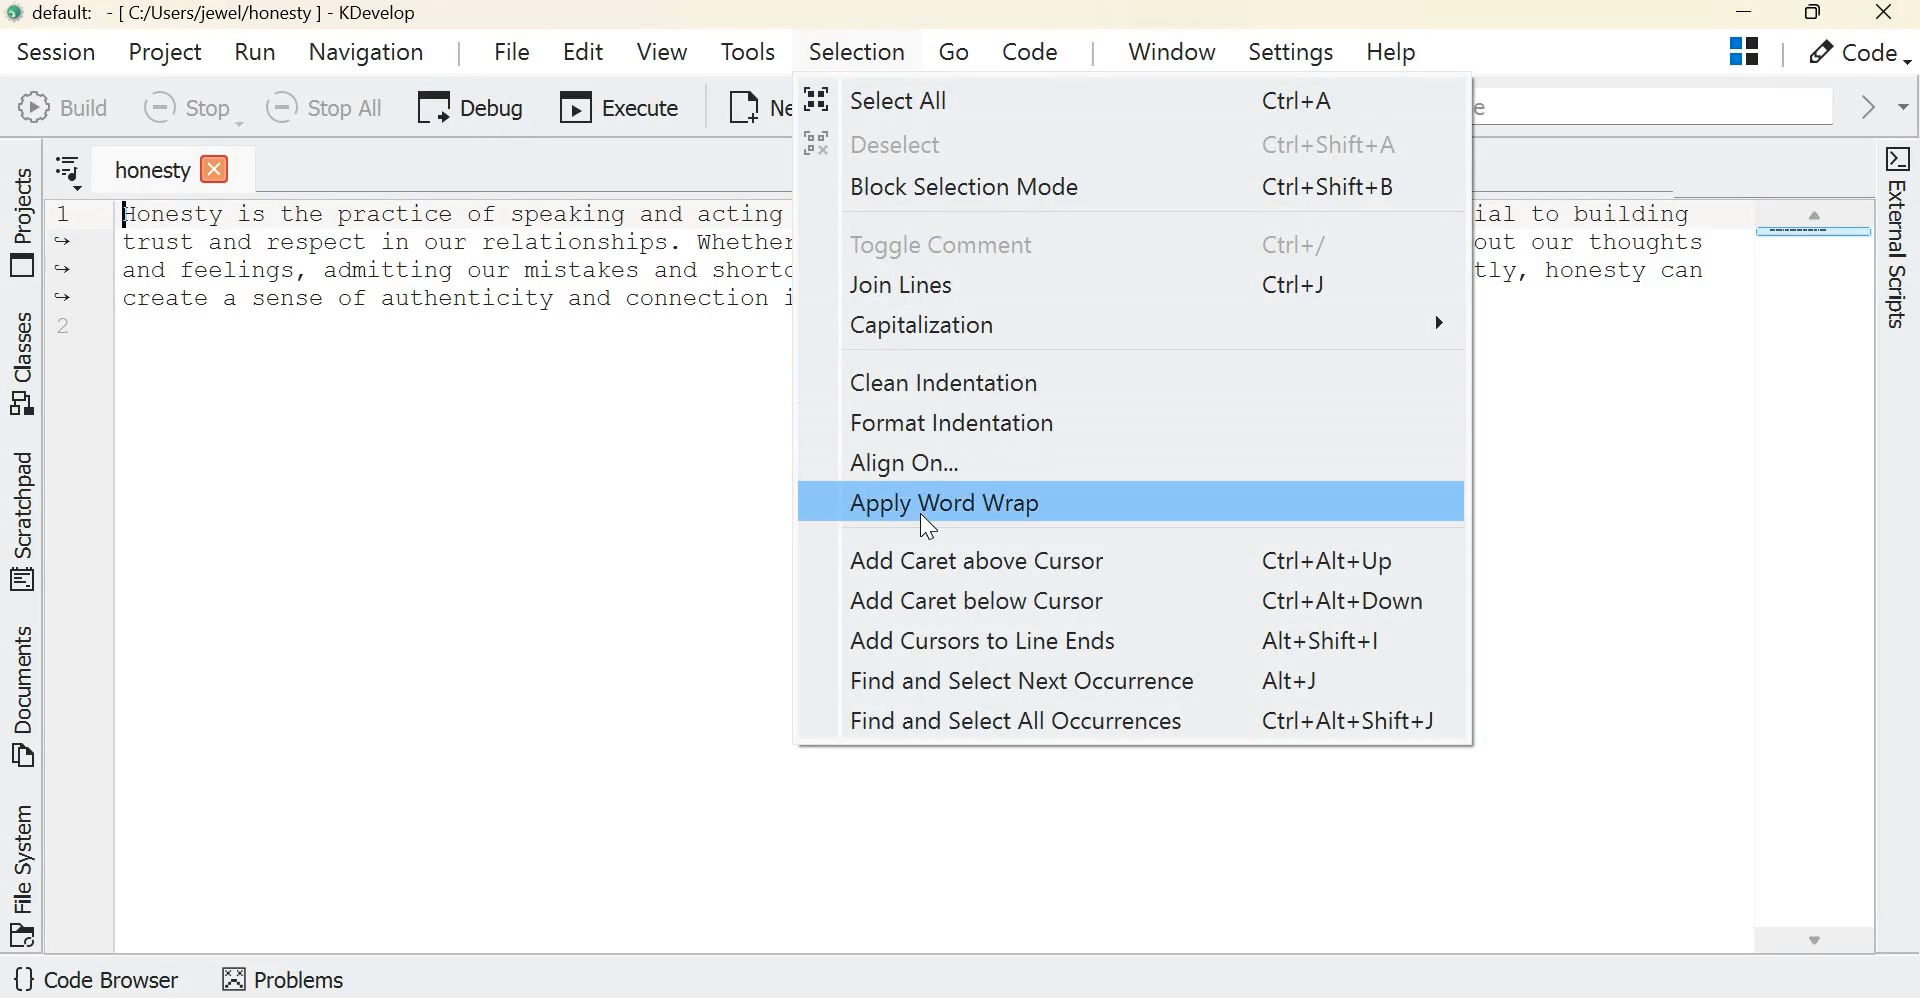 Image resolution: width=1920 pixels, height=998 pixels. I want to click on Toggle comment, so click(1088, 246).